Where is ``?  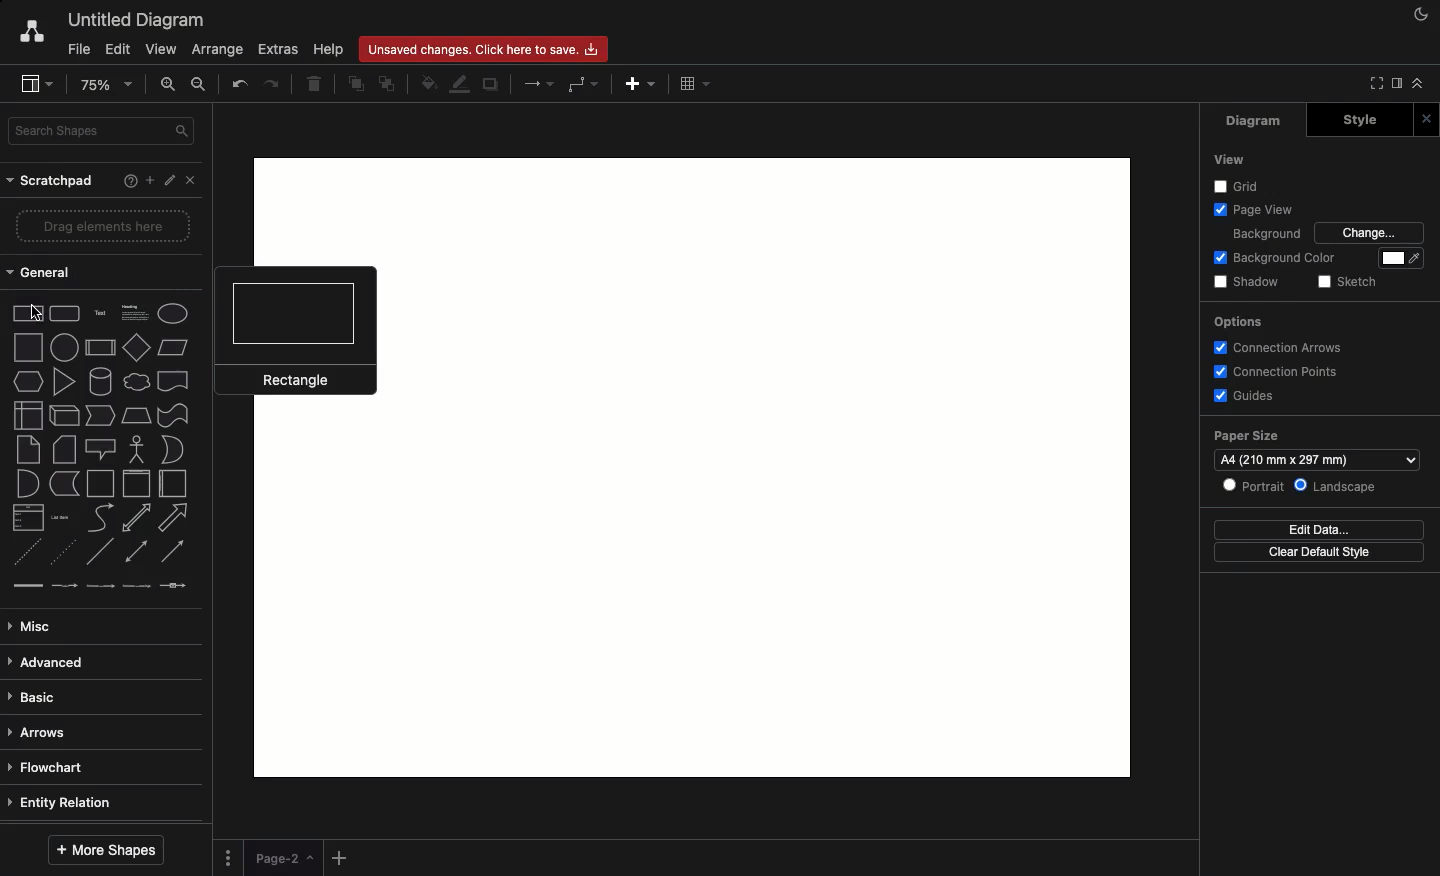  is located at coordinates (1239, 186).